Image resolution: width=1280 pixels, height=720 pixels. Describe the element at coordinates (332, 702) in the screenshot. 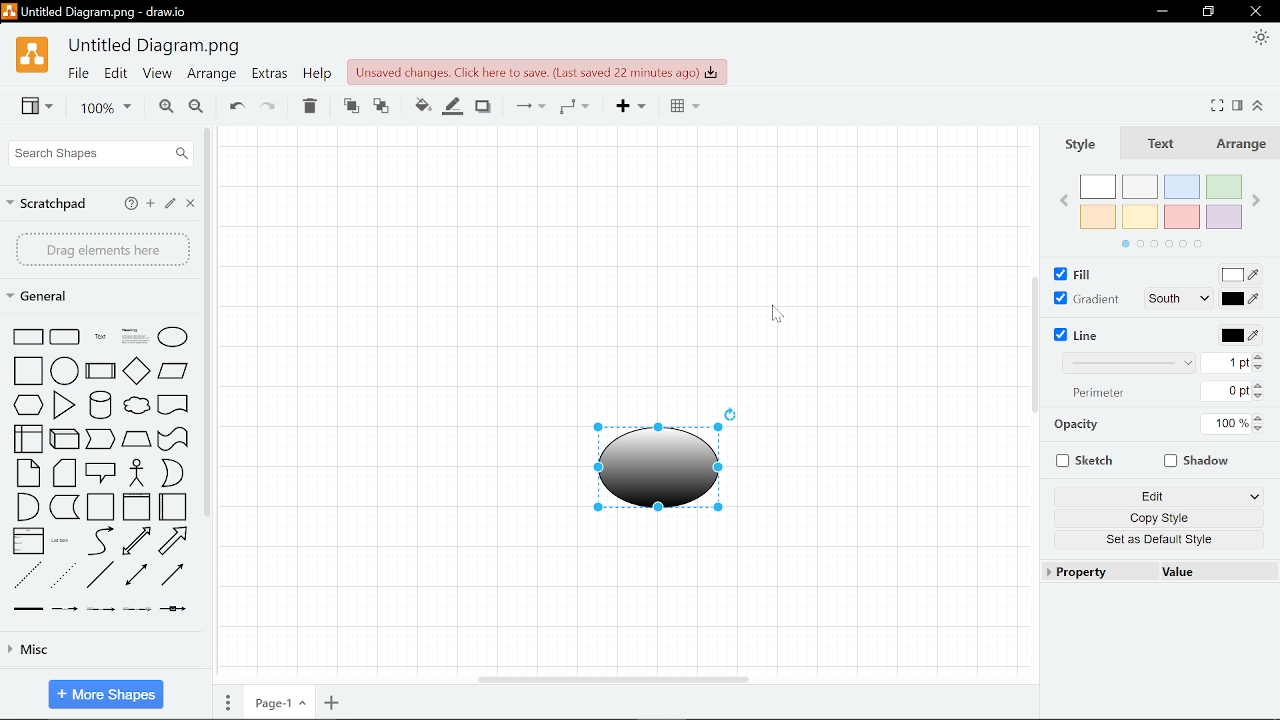

I see `Add page ` at that location.